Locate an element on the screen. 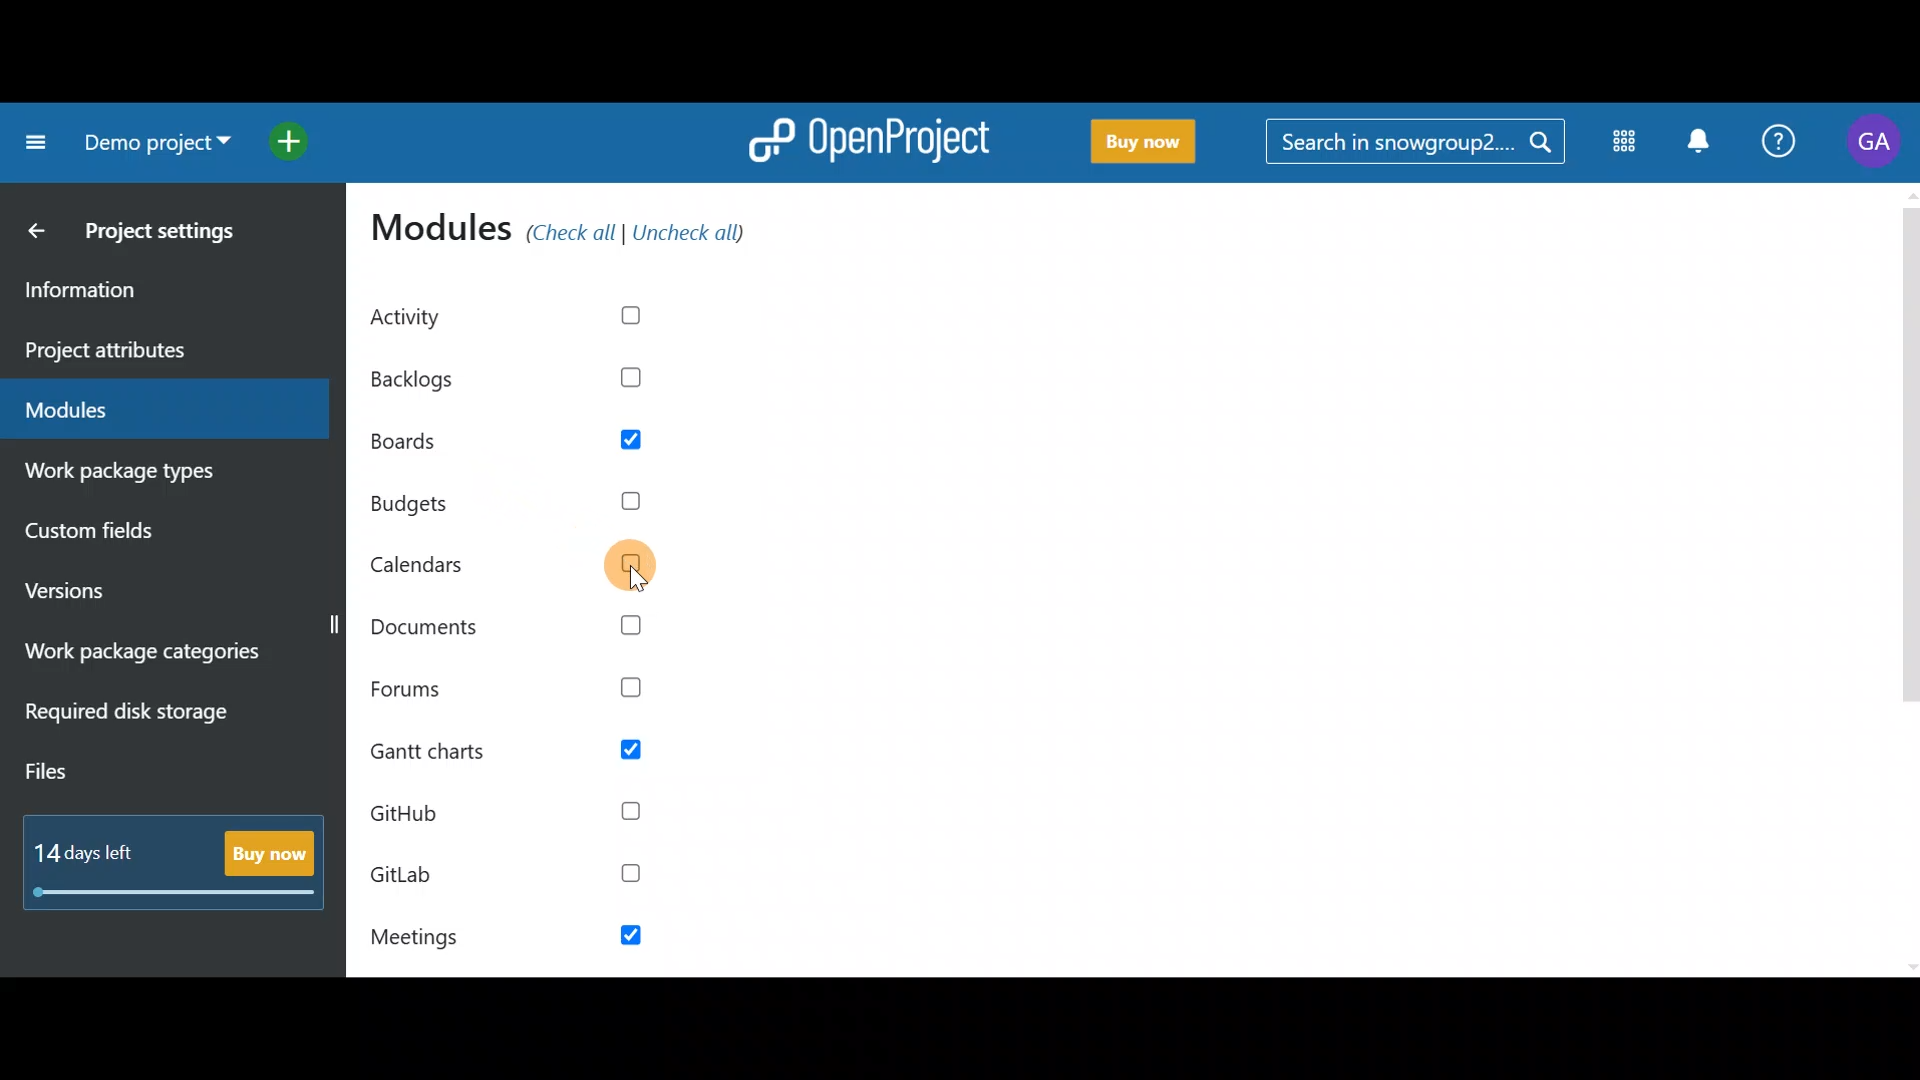 The height and width of the screenshot is (1080, 1920). Modules is located at coordinates (157, 403).